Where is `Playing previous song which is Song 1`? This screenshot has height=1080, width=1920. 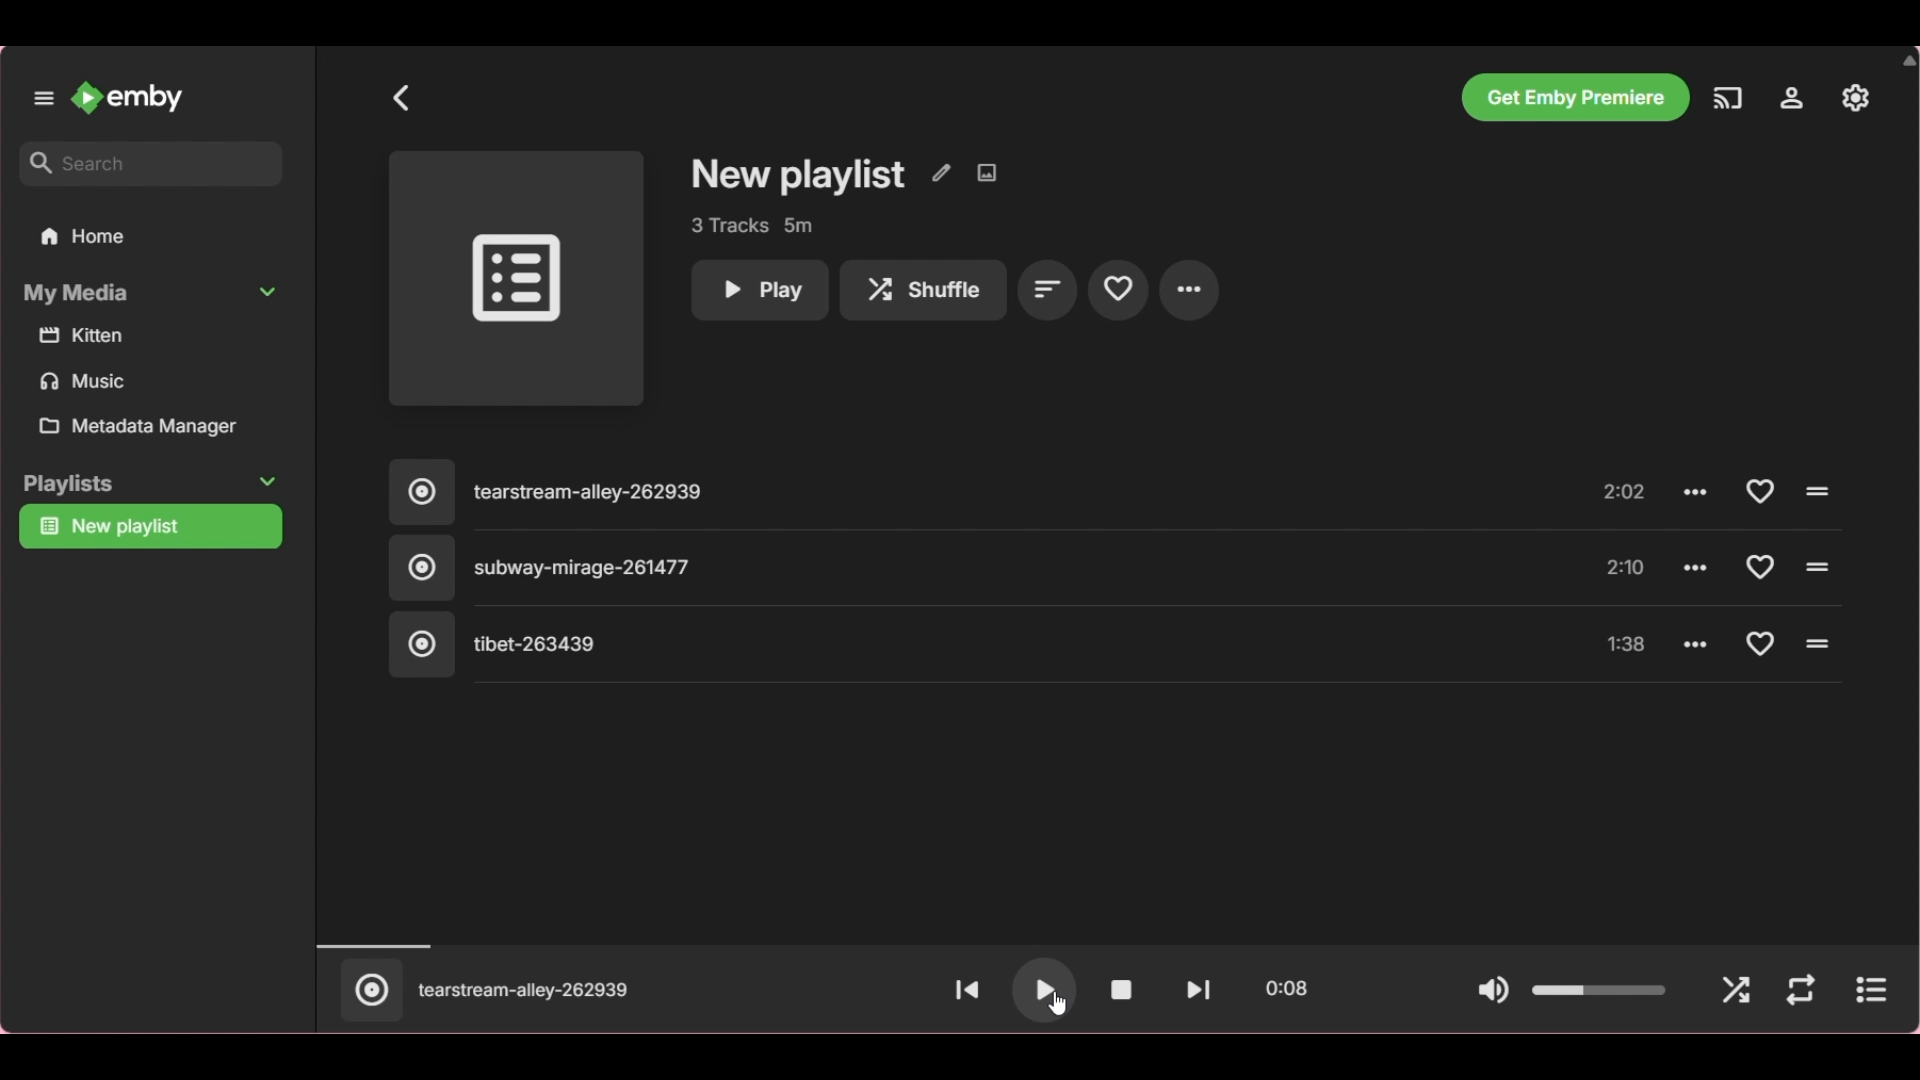 Playing previous song which is Song 1 is located at coordinates (524, 990).